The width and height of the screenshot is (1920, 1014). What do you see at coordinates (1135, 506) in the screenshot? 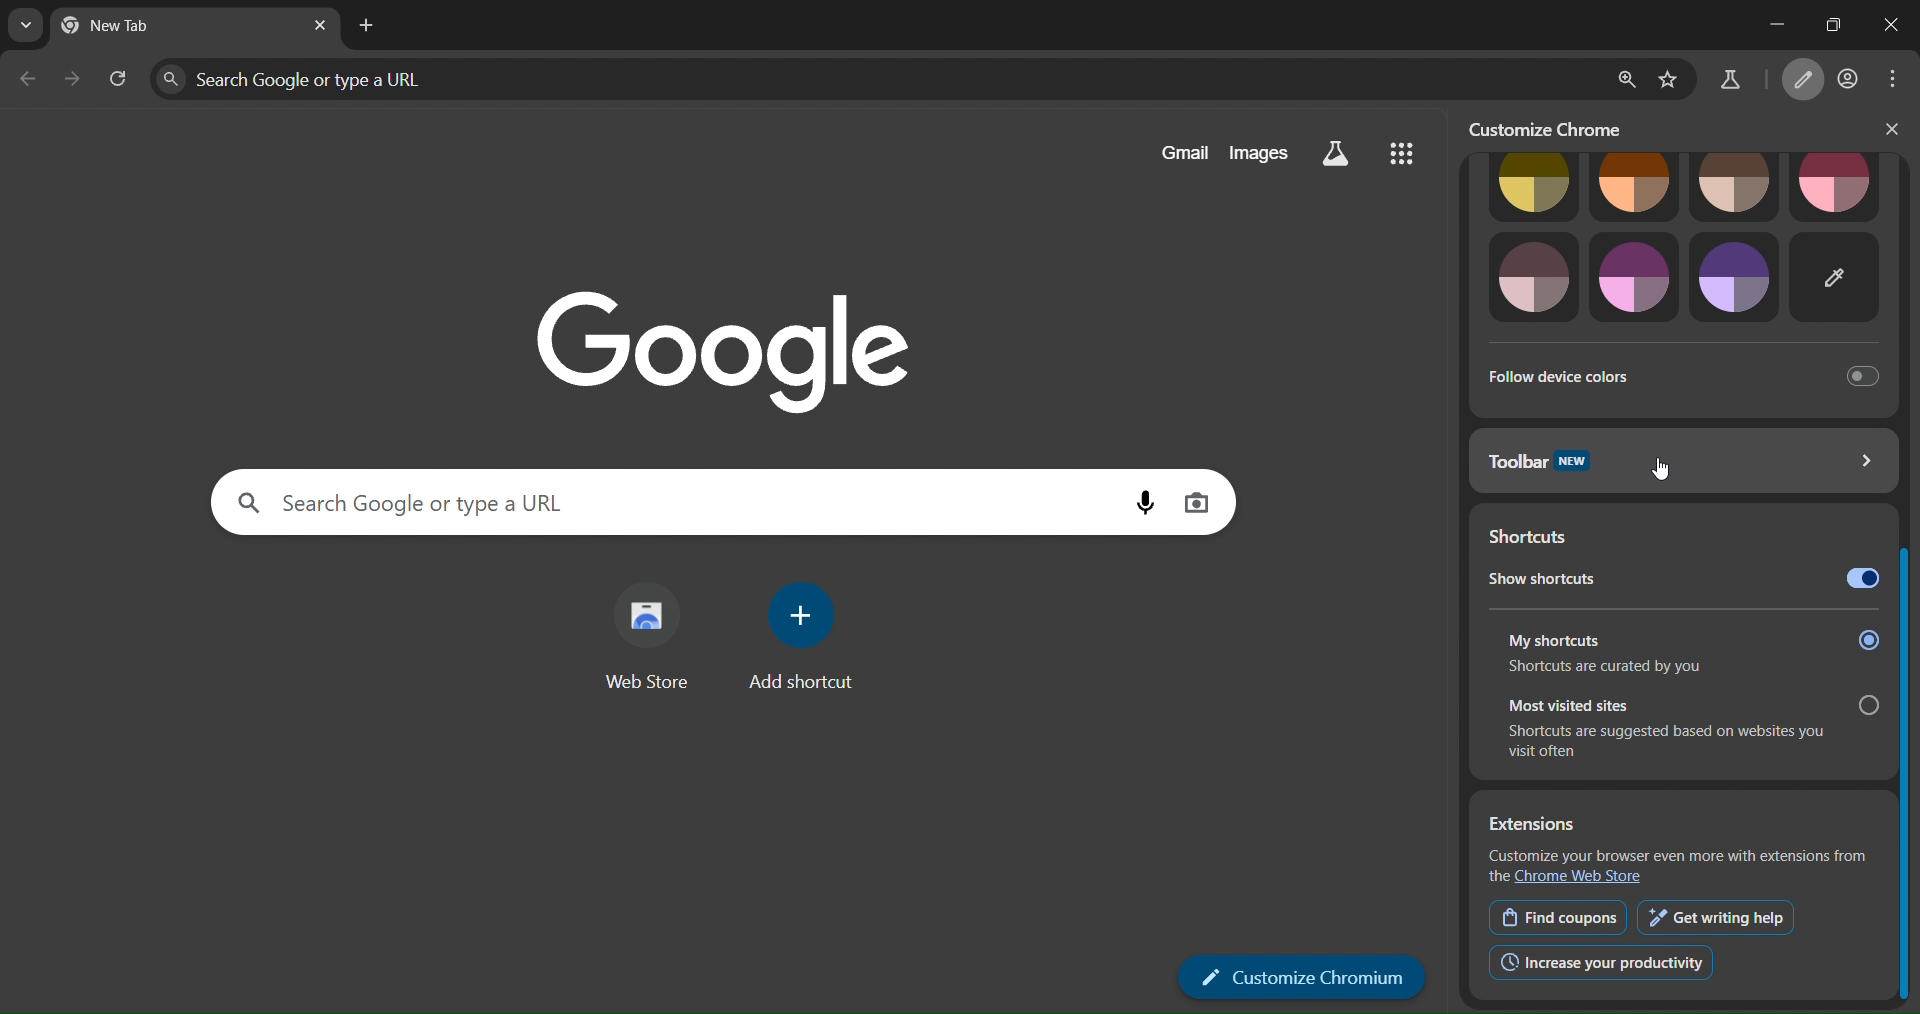
I see `voice search` at bounding box center [1135, 506].